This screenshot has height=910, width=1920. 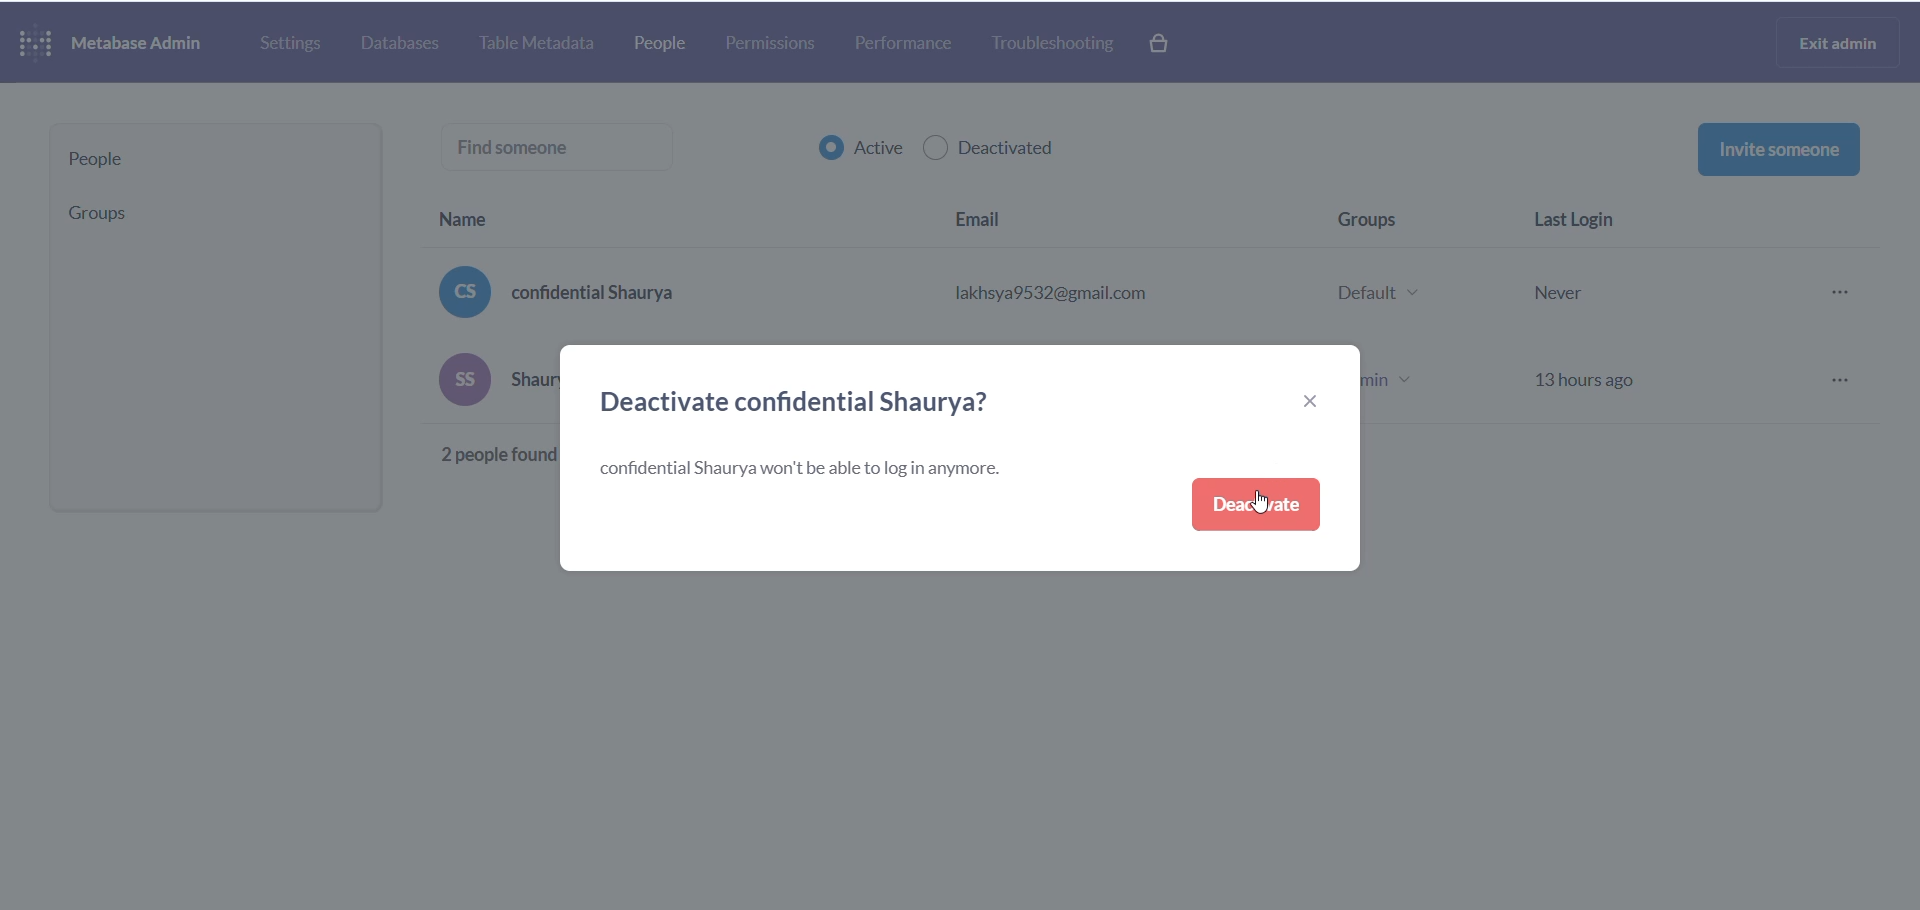 What do you see at coordinates (567, 291) in the screenshot?
I see ` confidential Shaurya` at bounding box center [567, 291].